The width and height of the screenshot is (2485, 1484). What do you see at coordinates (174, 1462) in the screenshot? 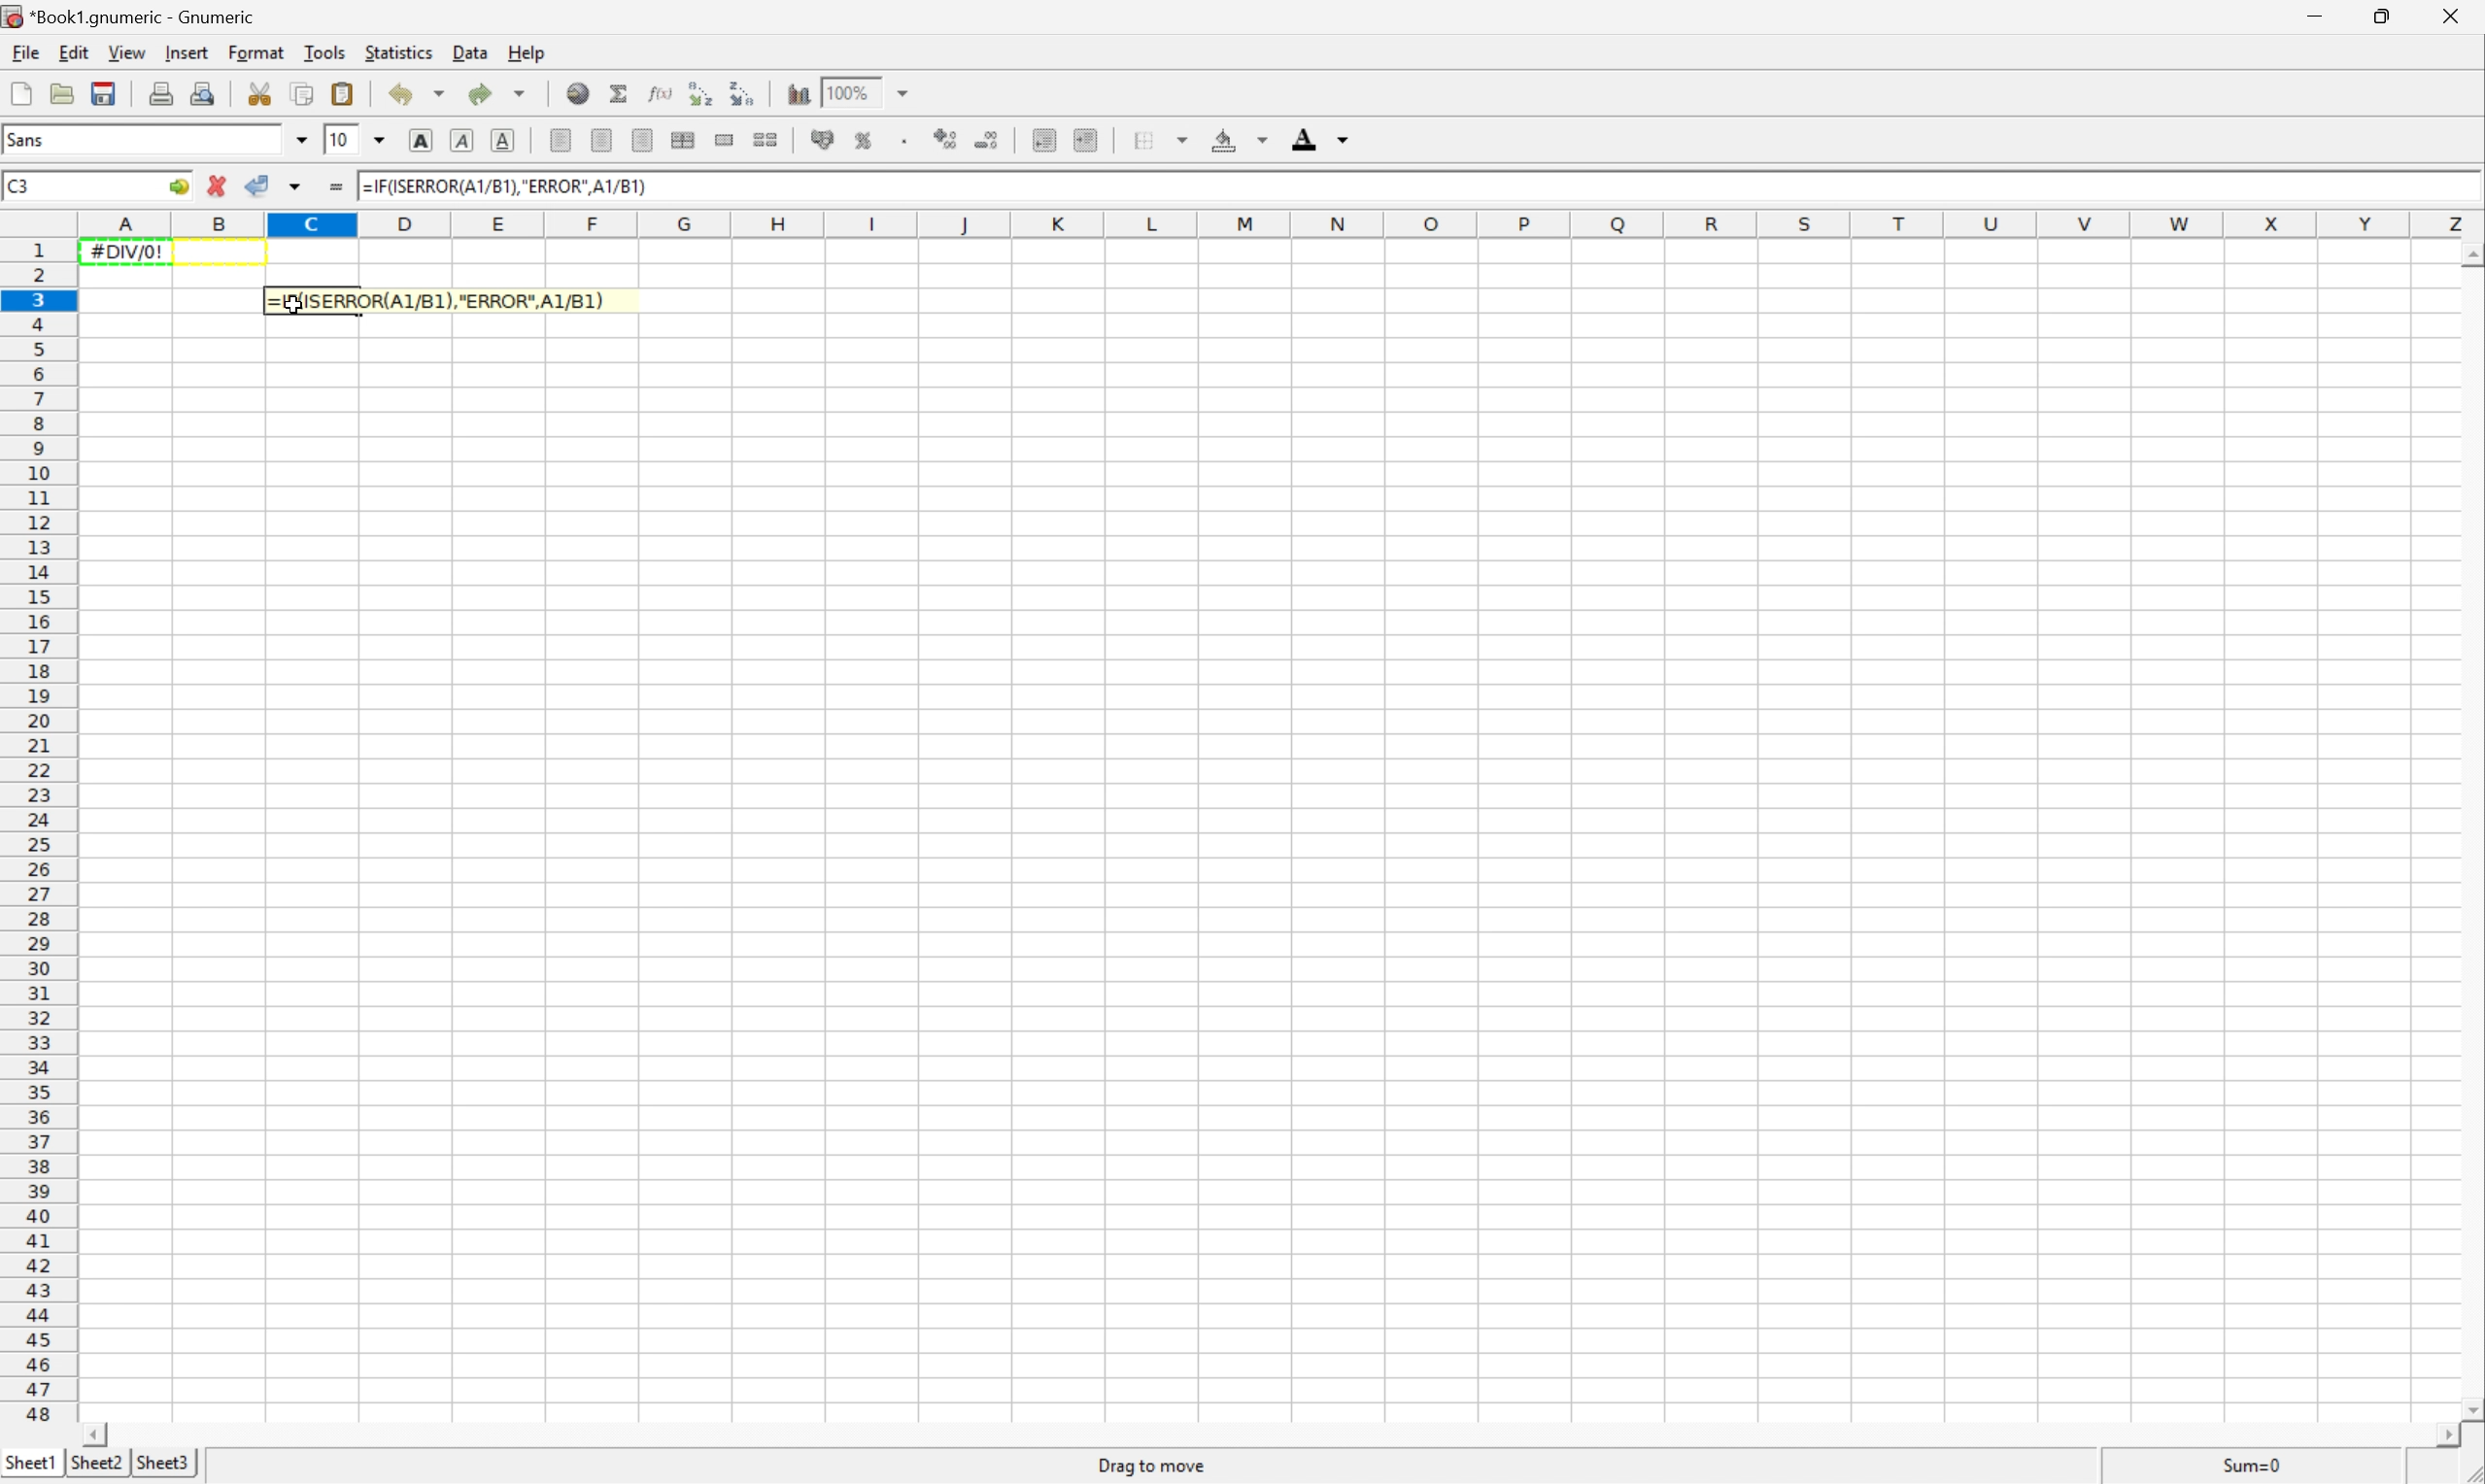
I see `Sheet3` at bounding box center [174, 1462].